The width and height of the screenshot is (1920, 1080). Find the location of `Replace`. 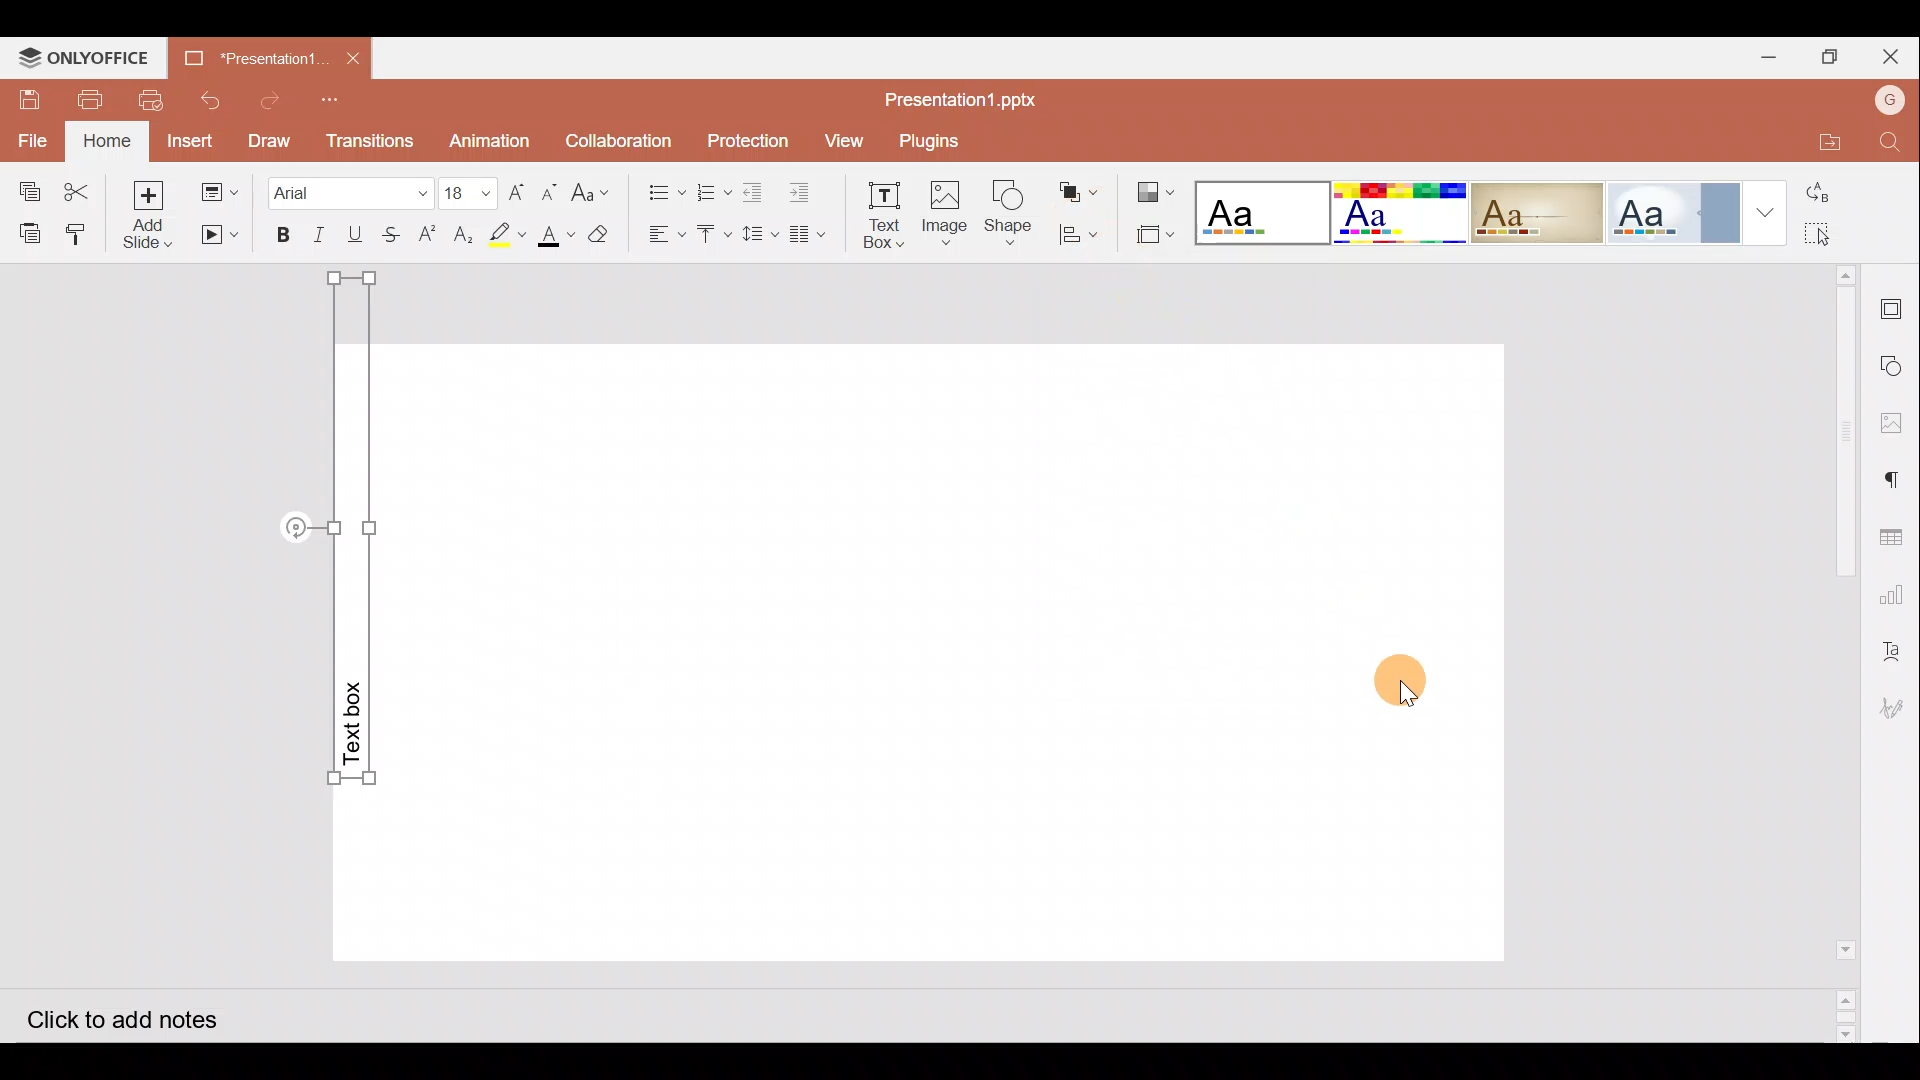

Replace is located at coordinates (1840, 195).